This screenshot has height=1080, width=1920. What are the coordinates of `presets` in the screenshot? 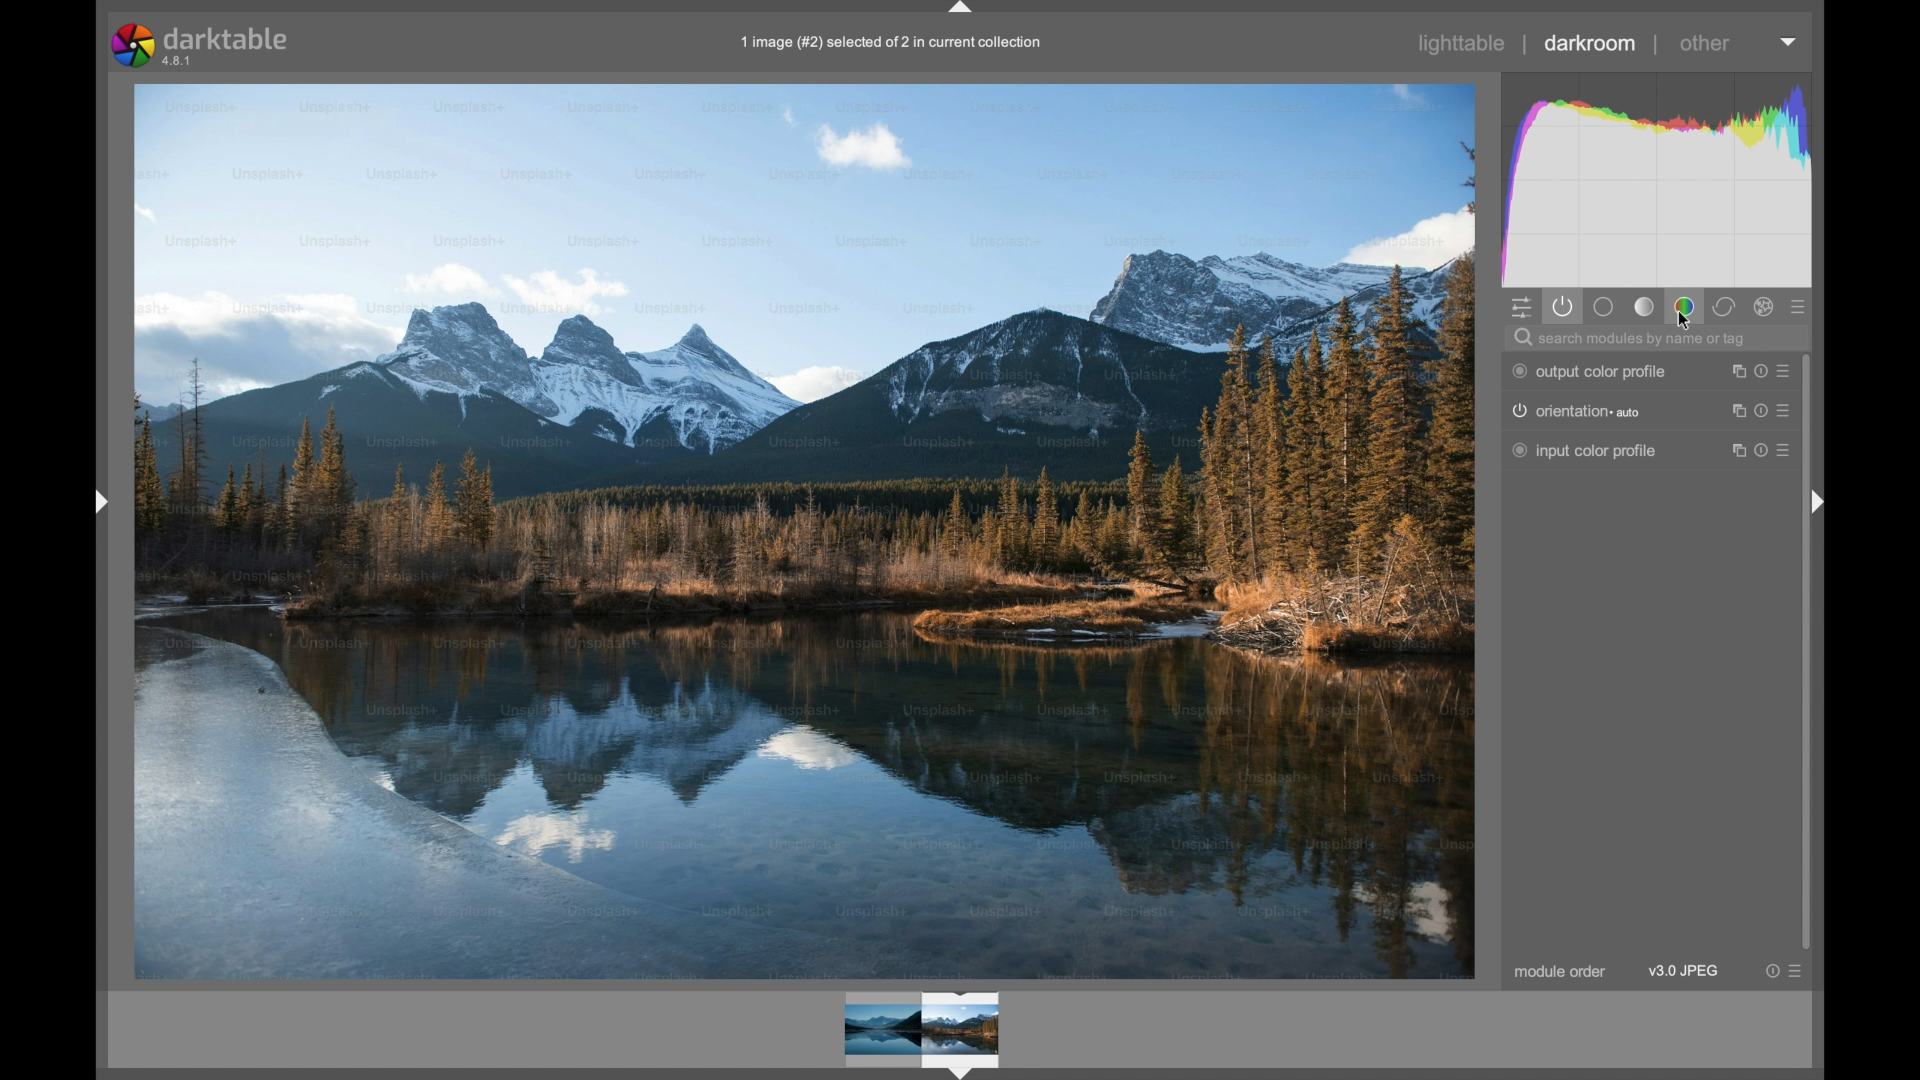 It's located at (1788, 413).